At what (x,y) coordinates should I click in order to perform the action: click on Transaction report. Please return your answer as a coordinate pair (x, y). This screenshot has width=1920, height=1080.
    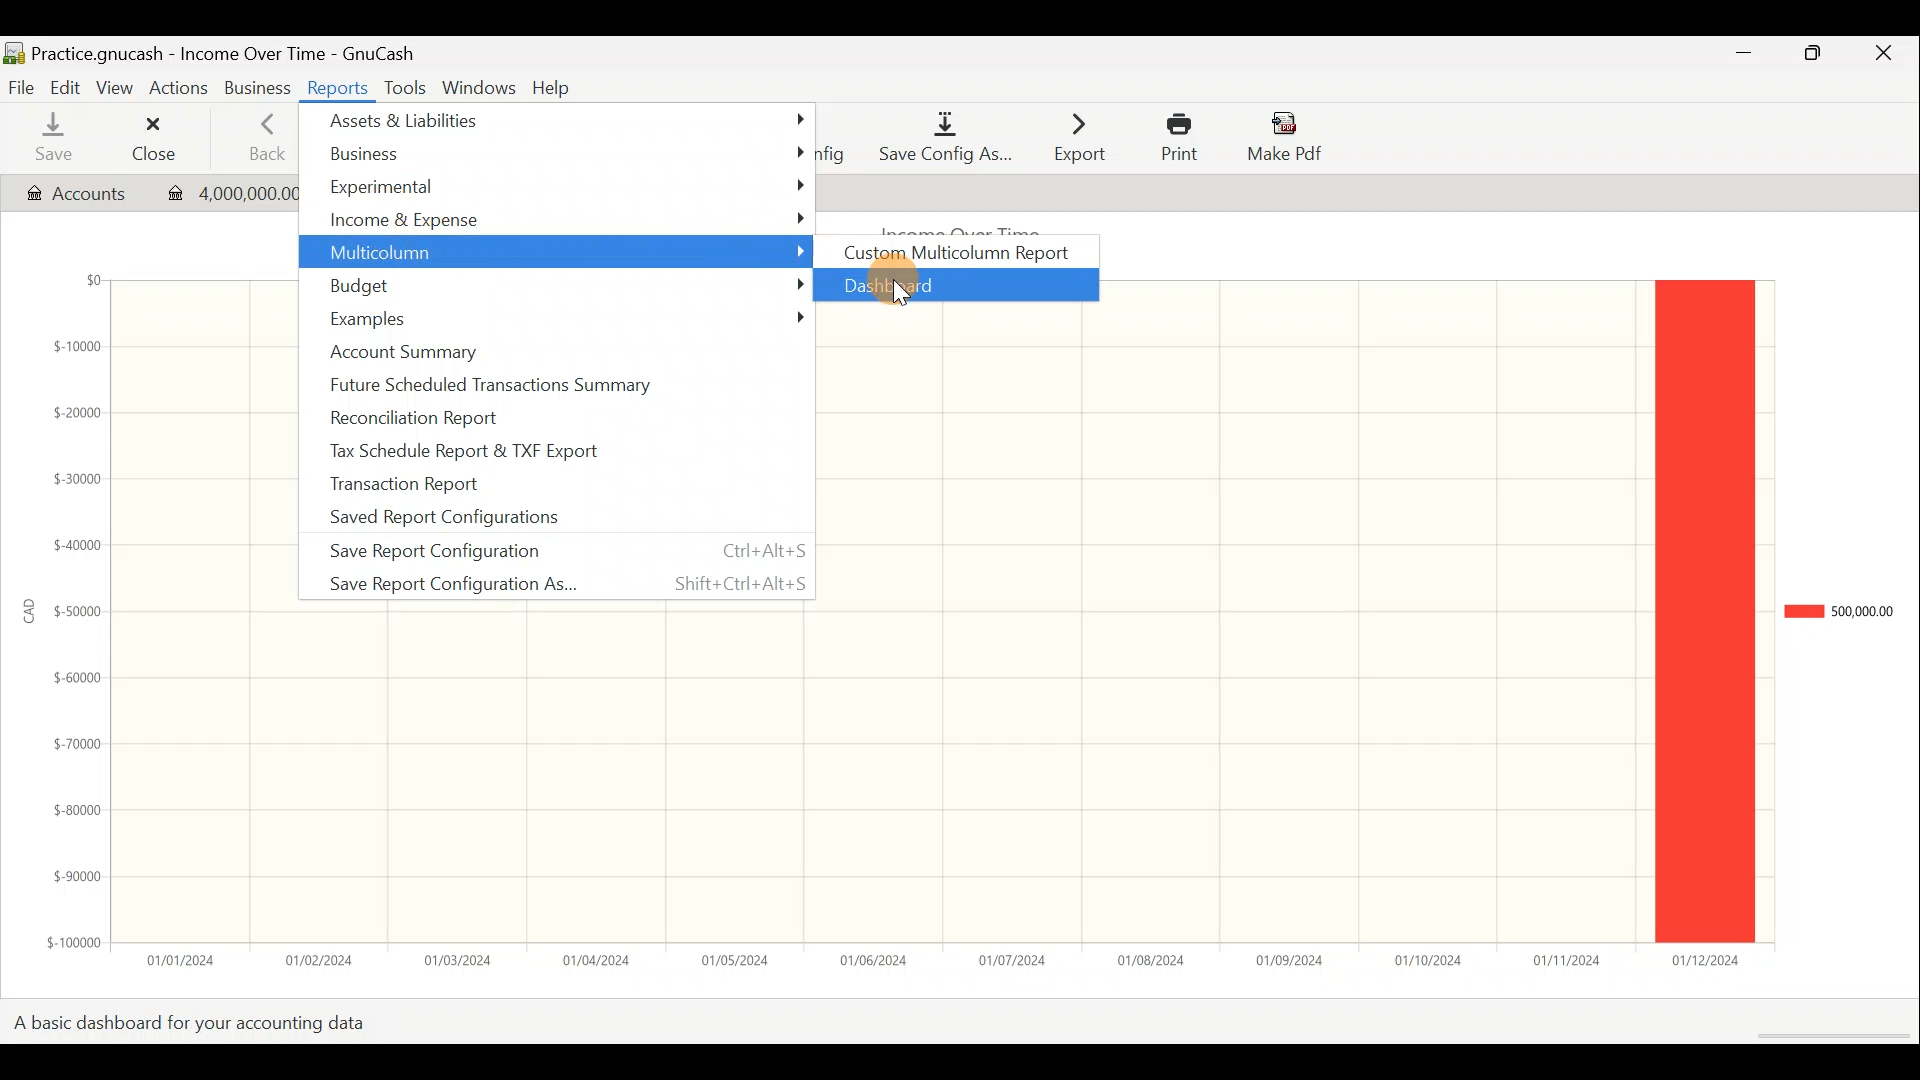
    Looking at the image, I should click on (555, 488).